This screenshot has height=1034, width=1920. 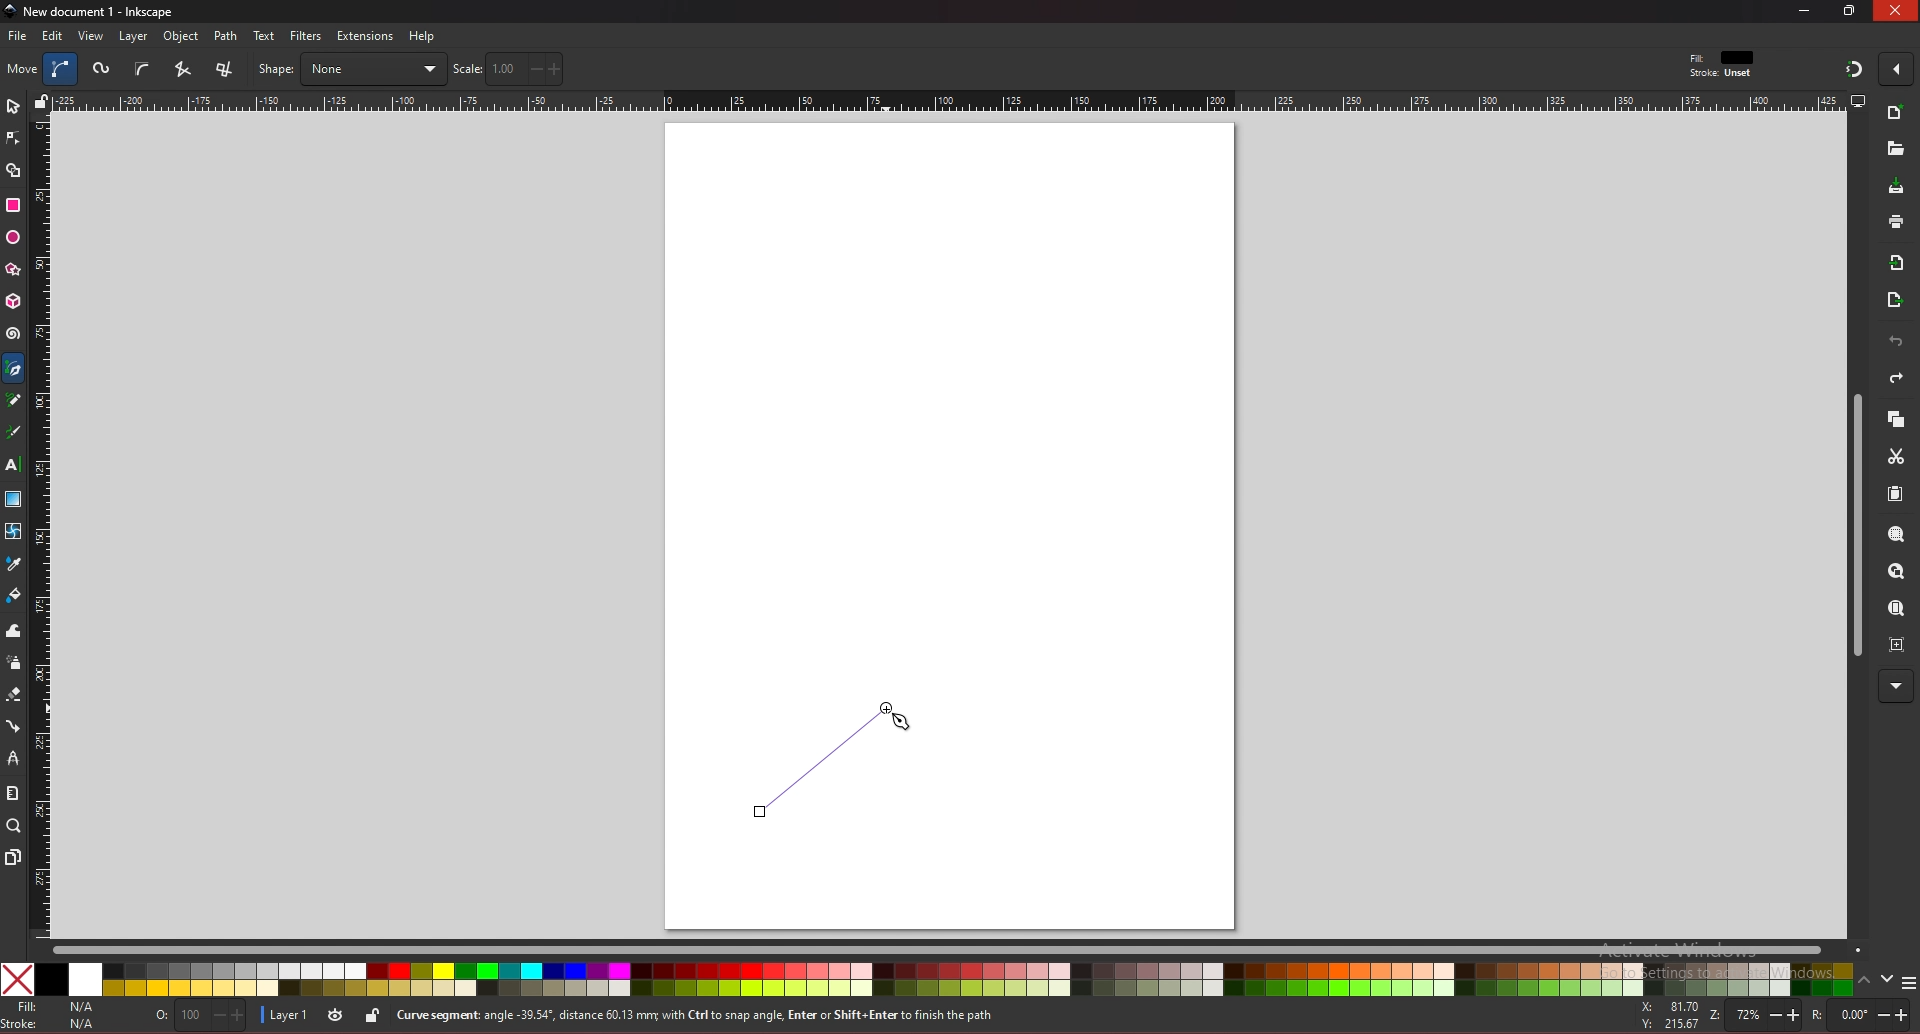 I want to click on lpe, so click(x=14, y=757).